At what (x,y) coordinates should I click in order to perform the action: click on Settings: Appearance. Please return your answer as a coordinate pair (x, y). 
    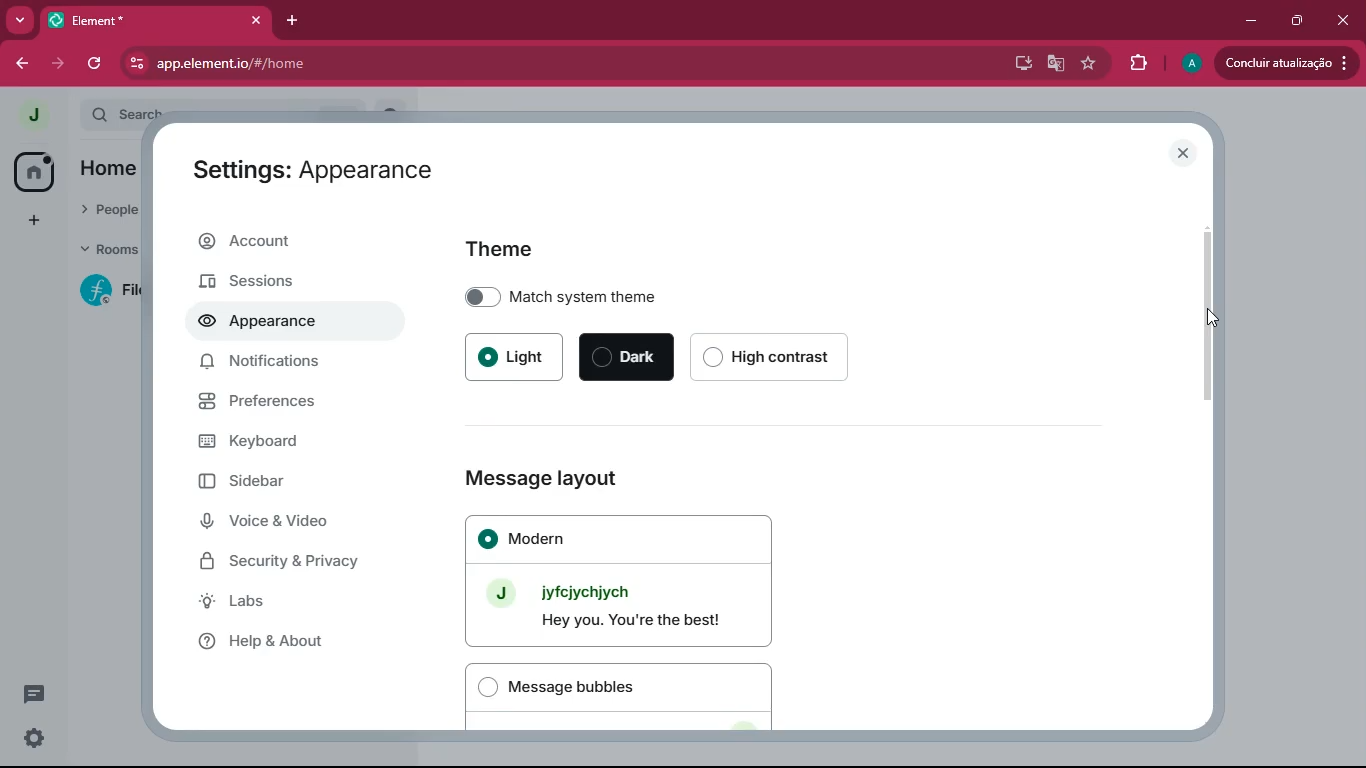
    Looking at the image, I should click on (309, 171).